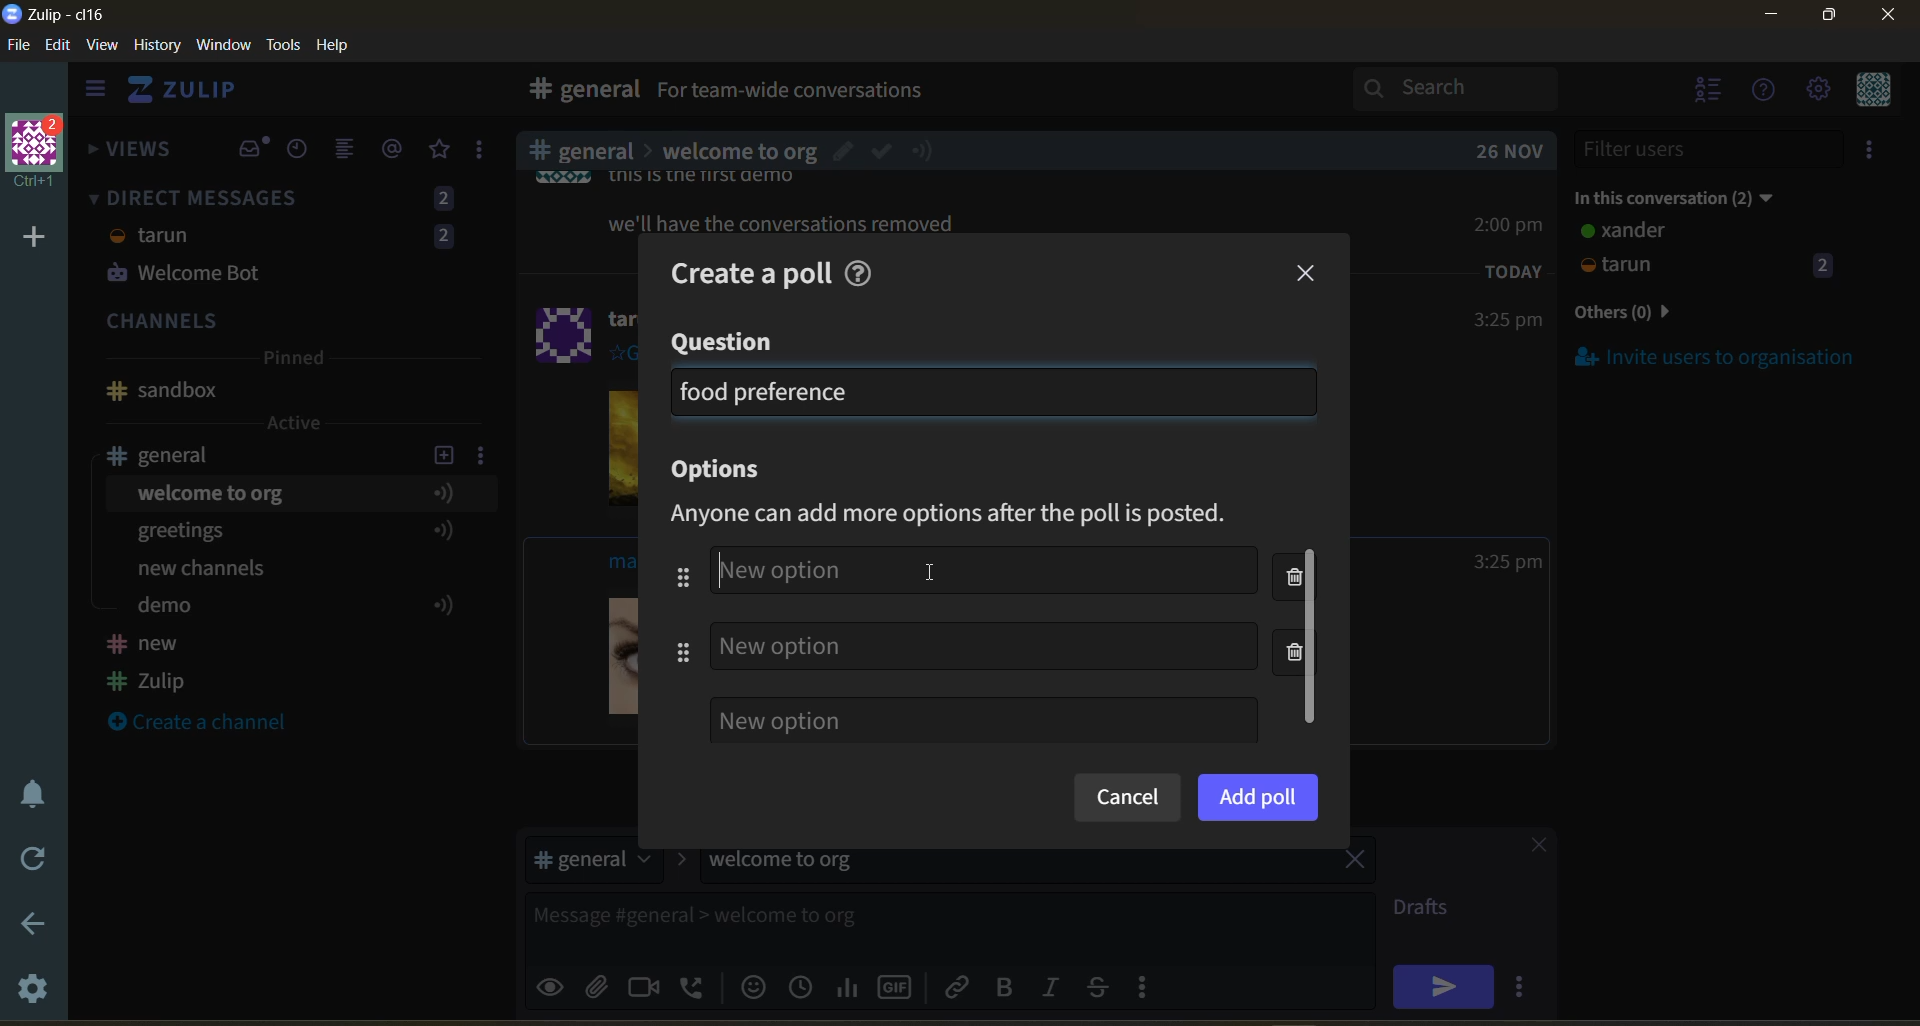 This screenshot has width=1920, height=1026. What do you see at coordinates (1301, 618) in the screenshot?
I see `delete` at bounding box center [1301, 618].